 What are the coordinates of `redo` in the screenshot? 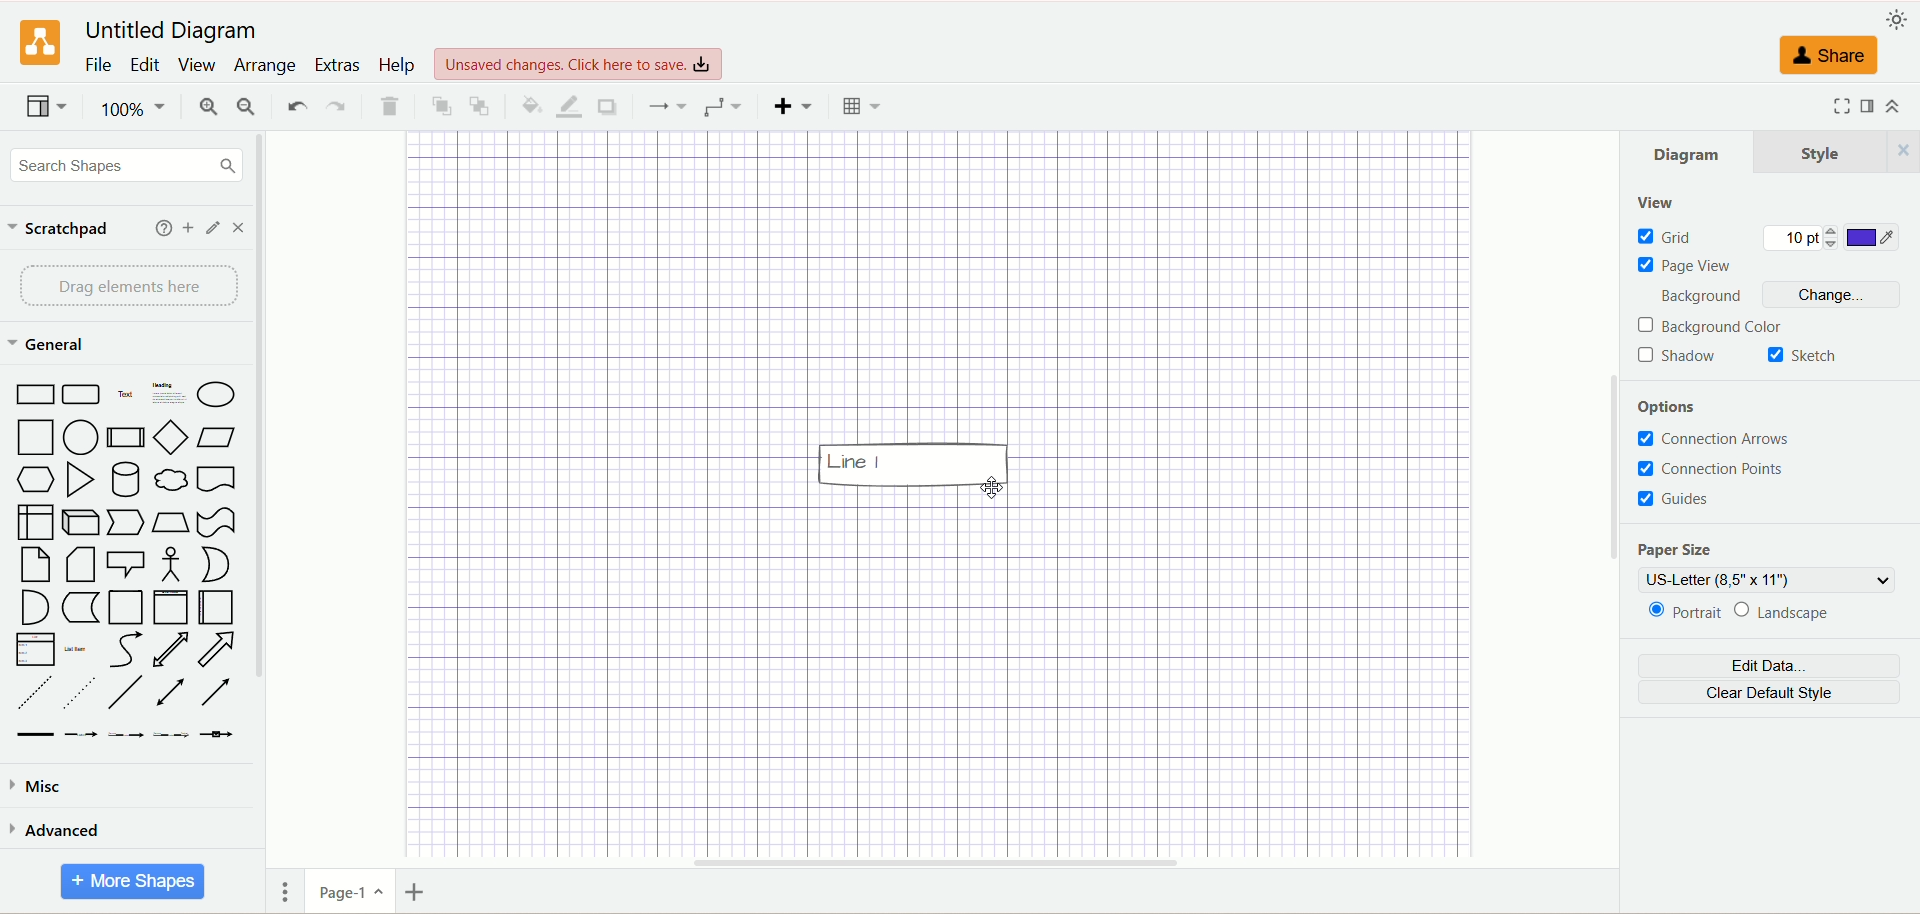 It's located at (335, 104).